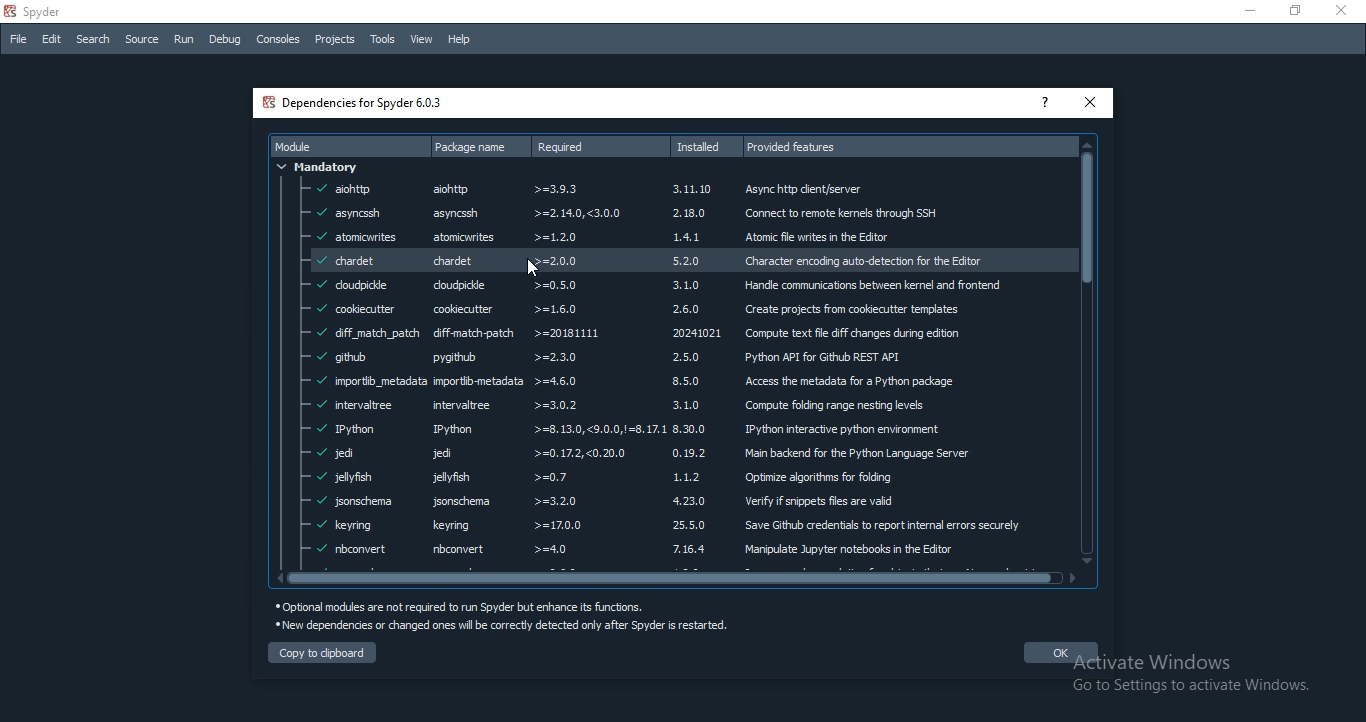 Image resolution: width=1366 pixels, height=722 pixels. What do you see at coordinates (504, 617) in the screenshot?
I see `* Optional modules are not required to run Spyder but enhance its functions.
New dependencies or changed ones wil be correctly detected only after Spyder is restarted.` at bounding box center [504, 617].